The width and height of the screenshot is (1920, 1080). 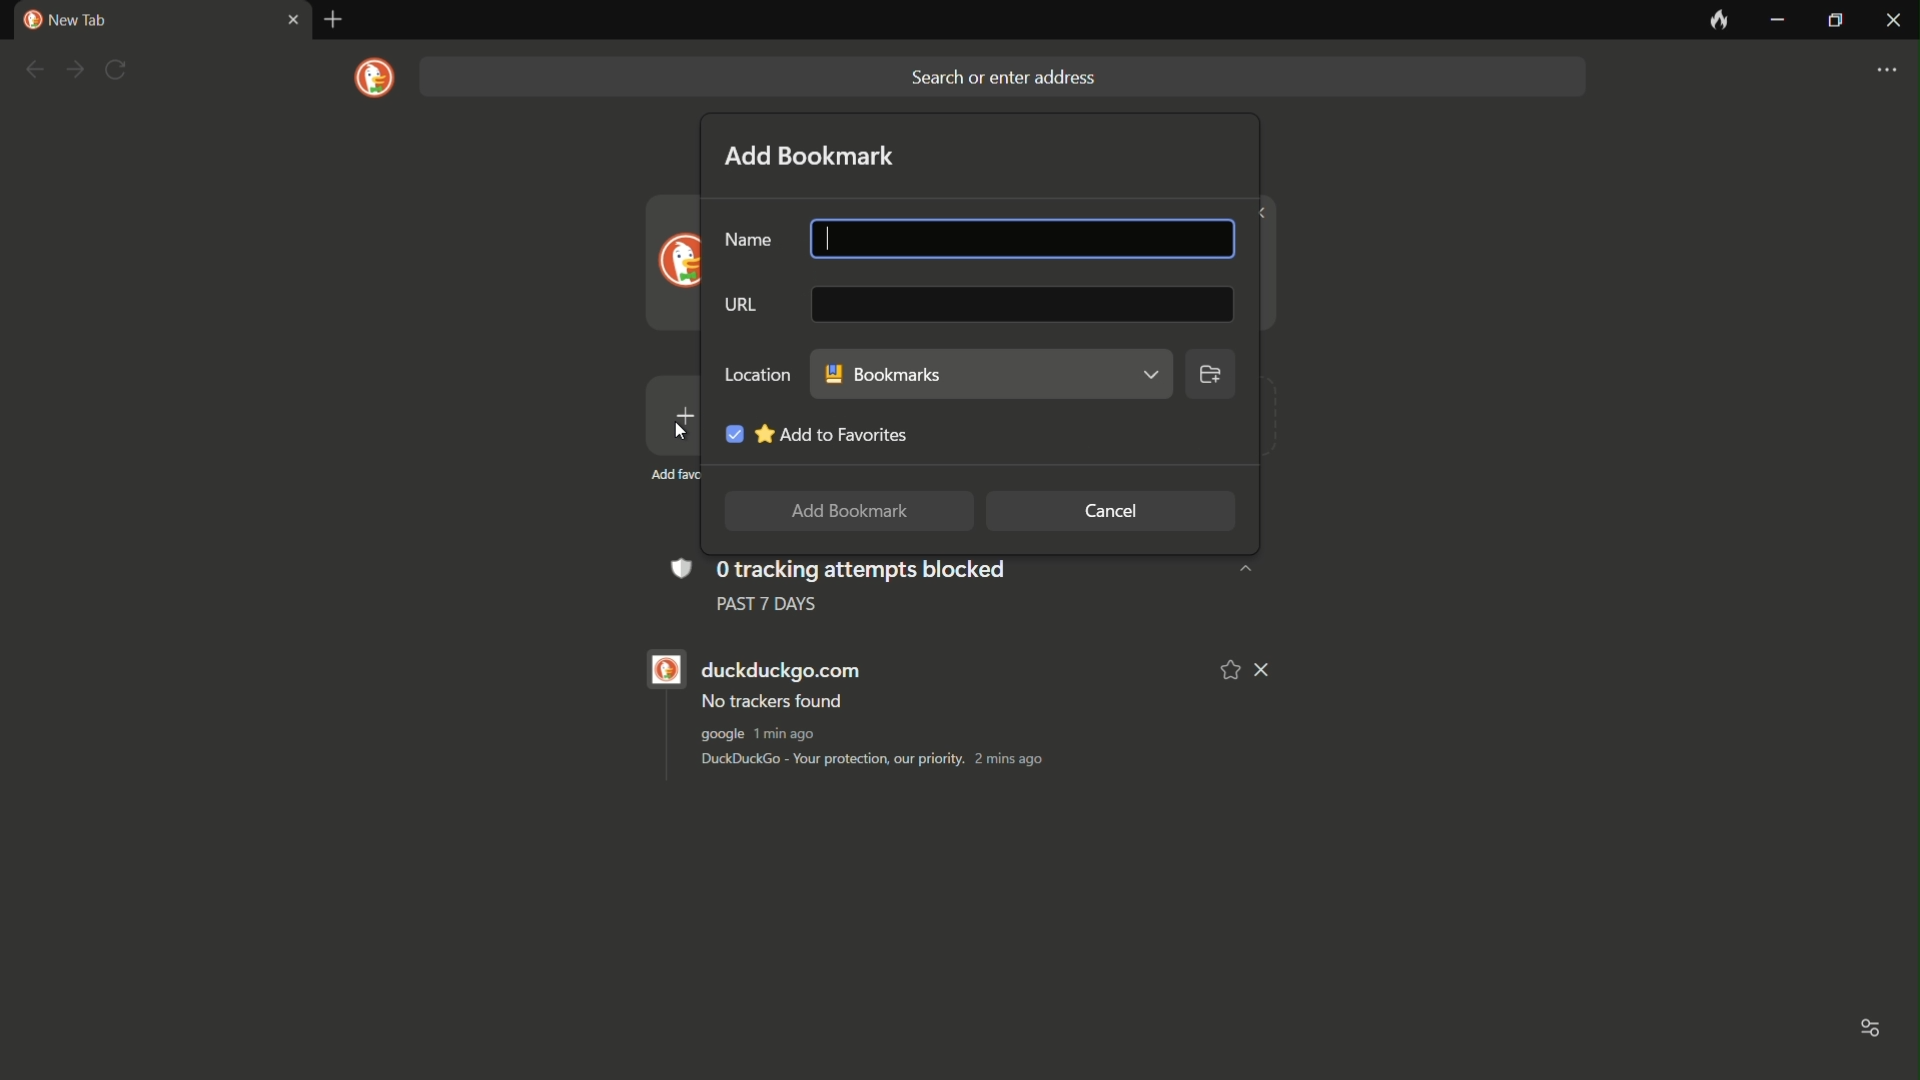 What do you see at coordinates (1019, 236) in the screenshot?
I see `name bar` at bounding box center [1019, 236].